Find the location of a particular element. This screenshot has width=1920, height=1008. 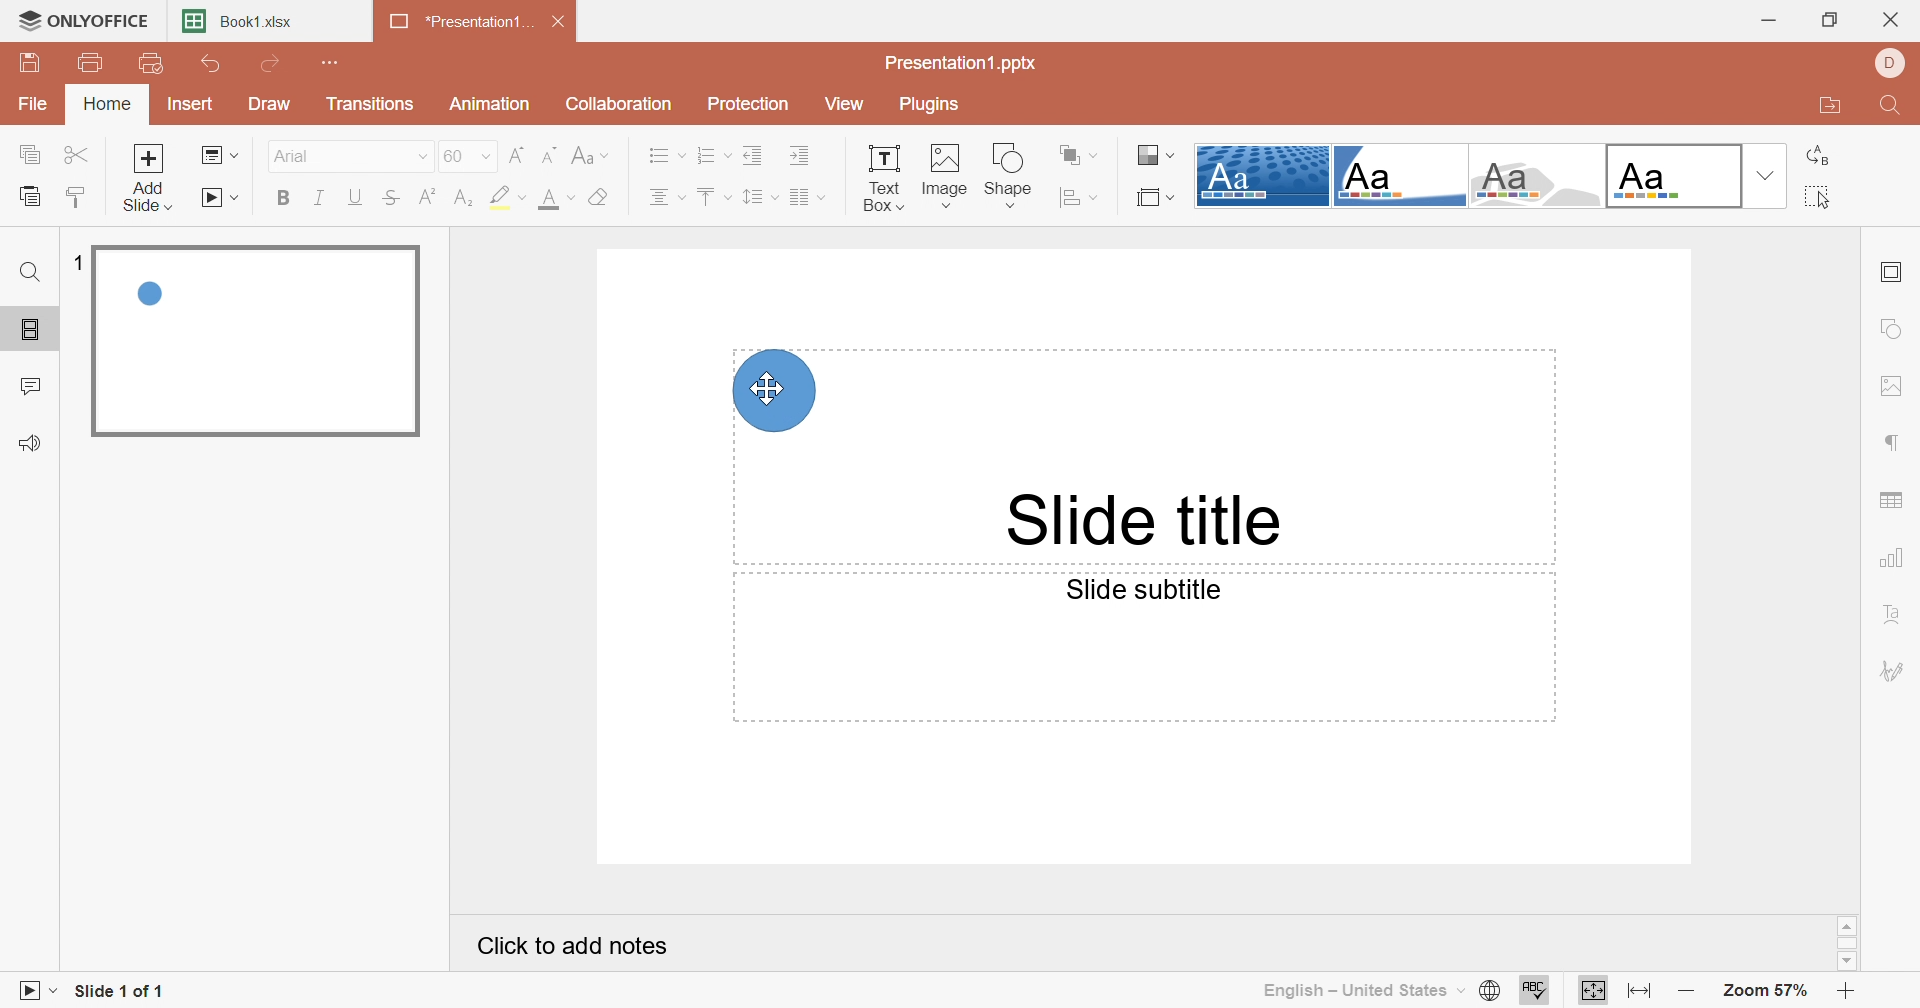

Horizontal align is located at coordinates (665, 154).